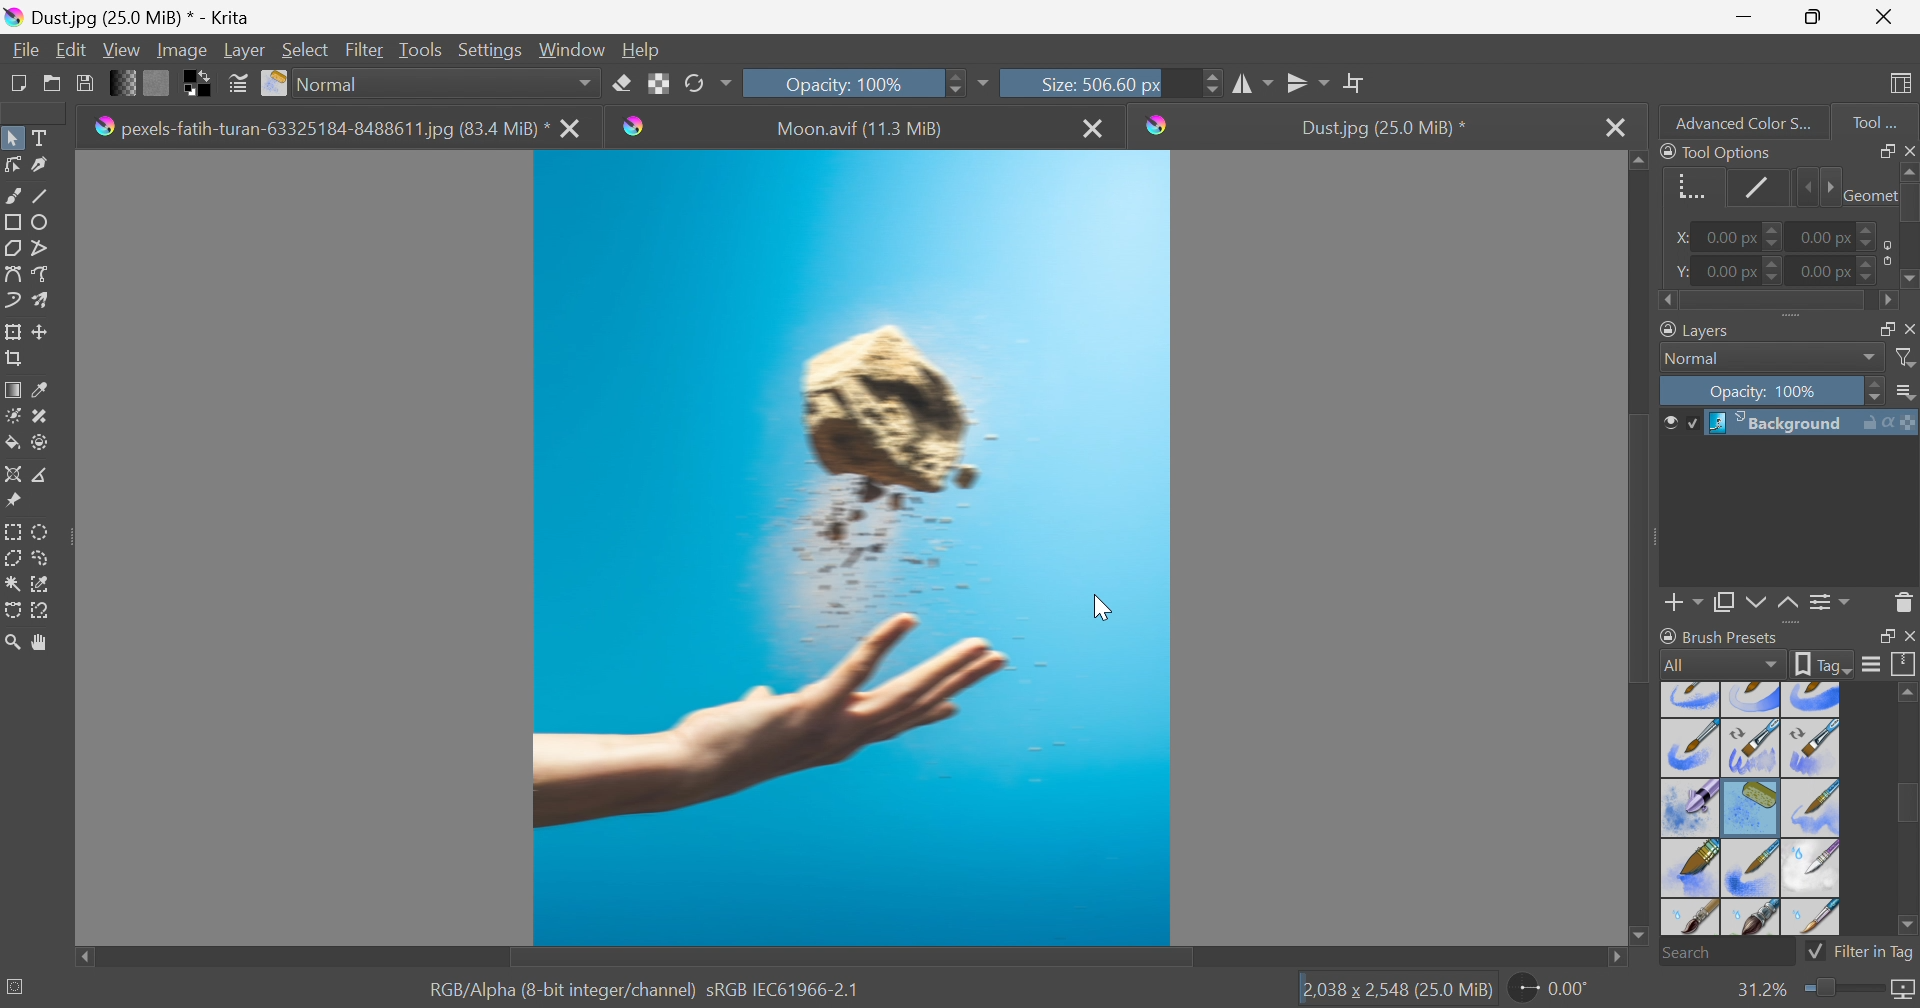  Describe the element at coordinates (1883, 637) in the screenshot. I see `Float Docker` at that location.